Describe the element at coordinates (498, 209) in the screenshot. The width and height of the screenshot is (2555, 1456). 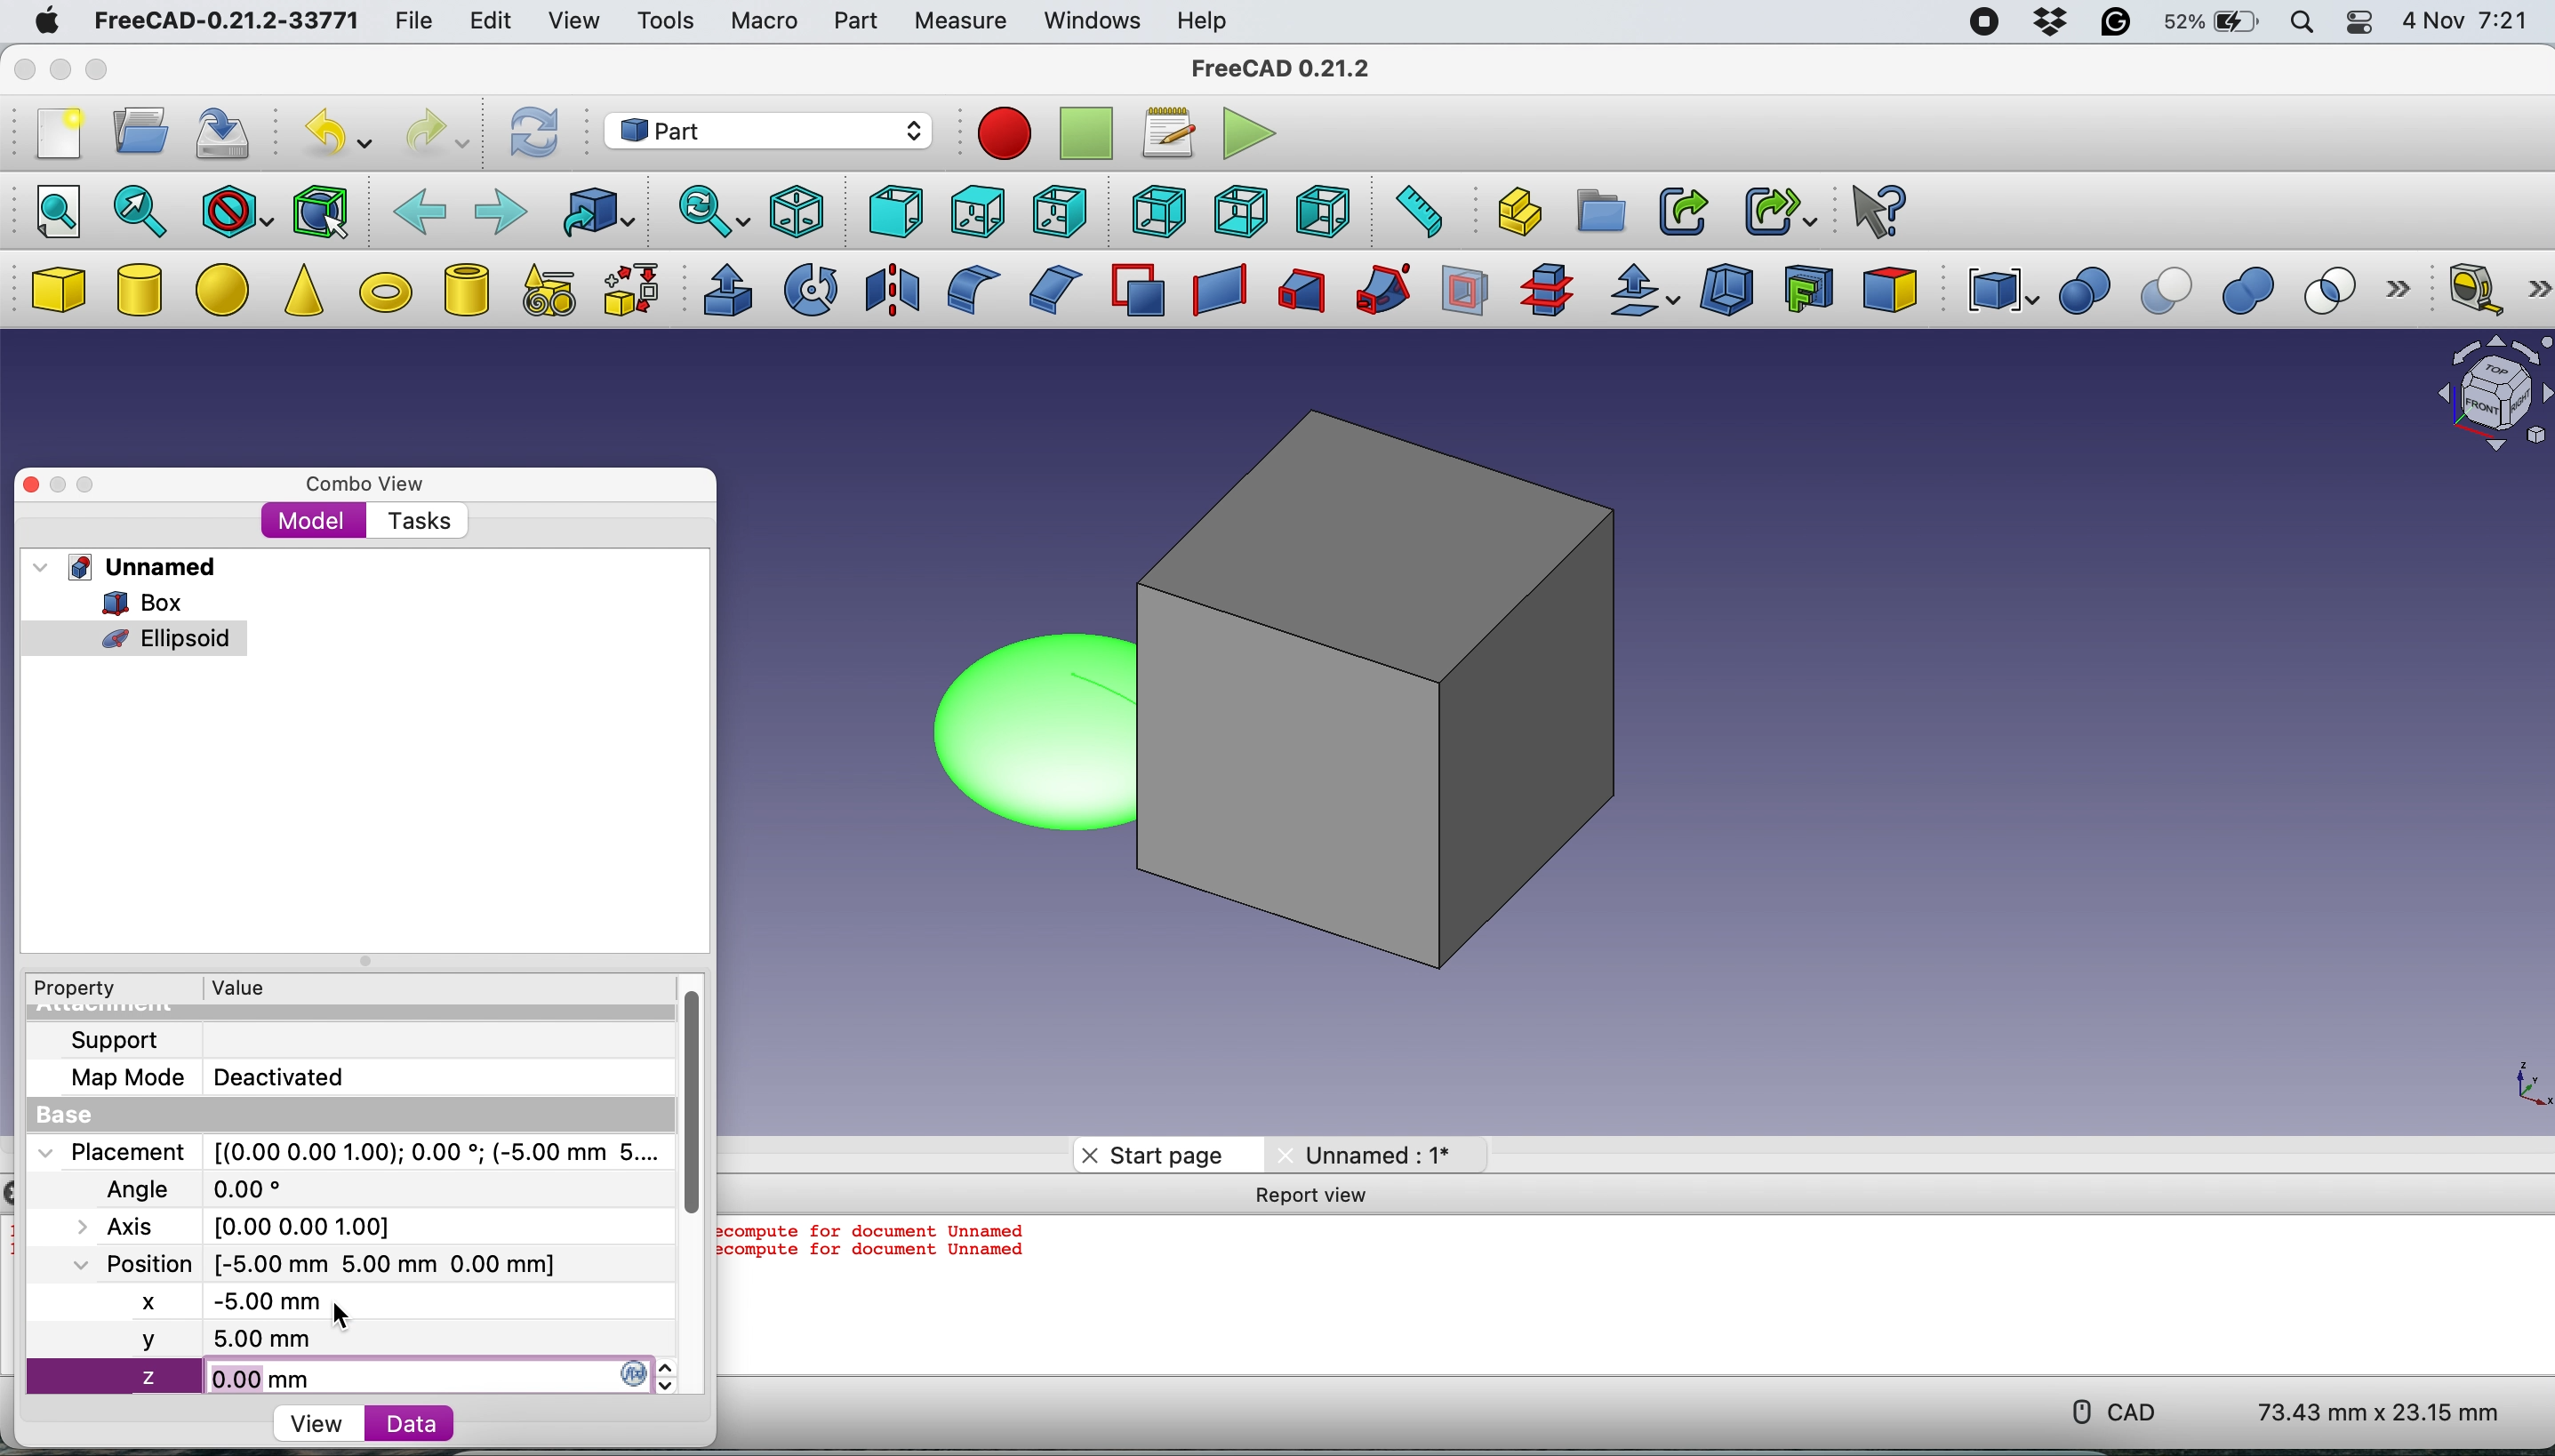
I see `forward` at that location.